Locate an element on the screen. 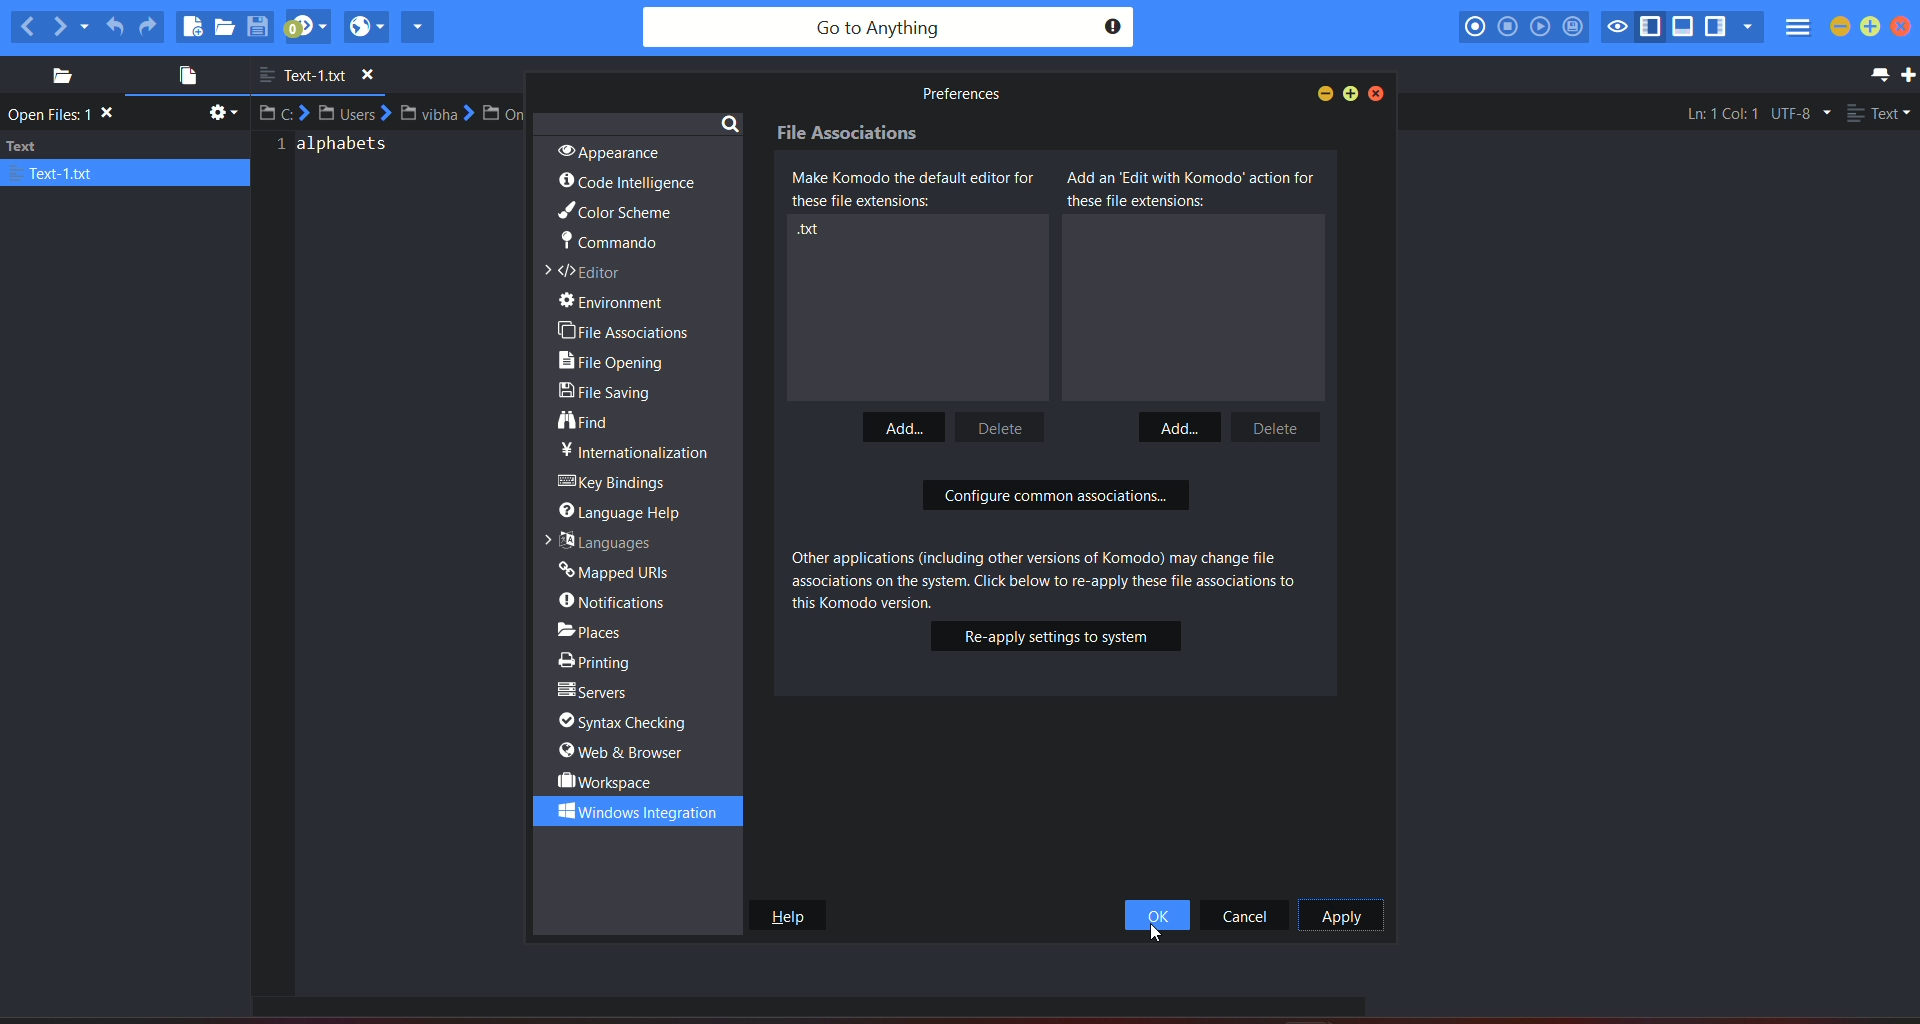  ok is located at coordinates (1157, 916).